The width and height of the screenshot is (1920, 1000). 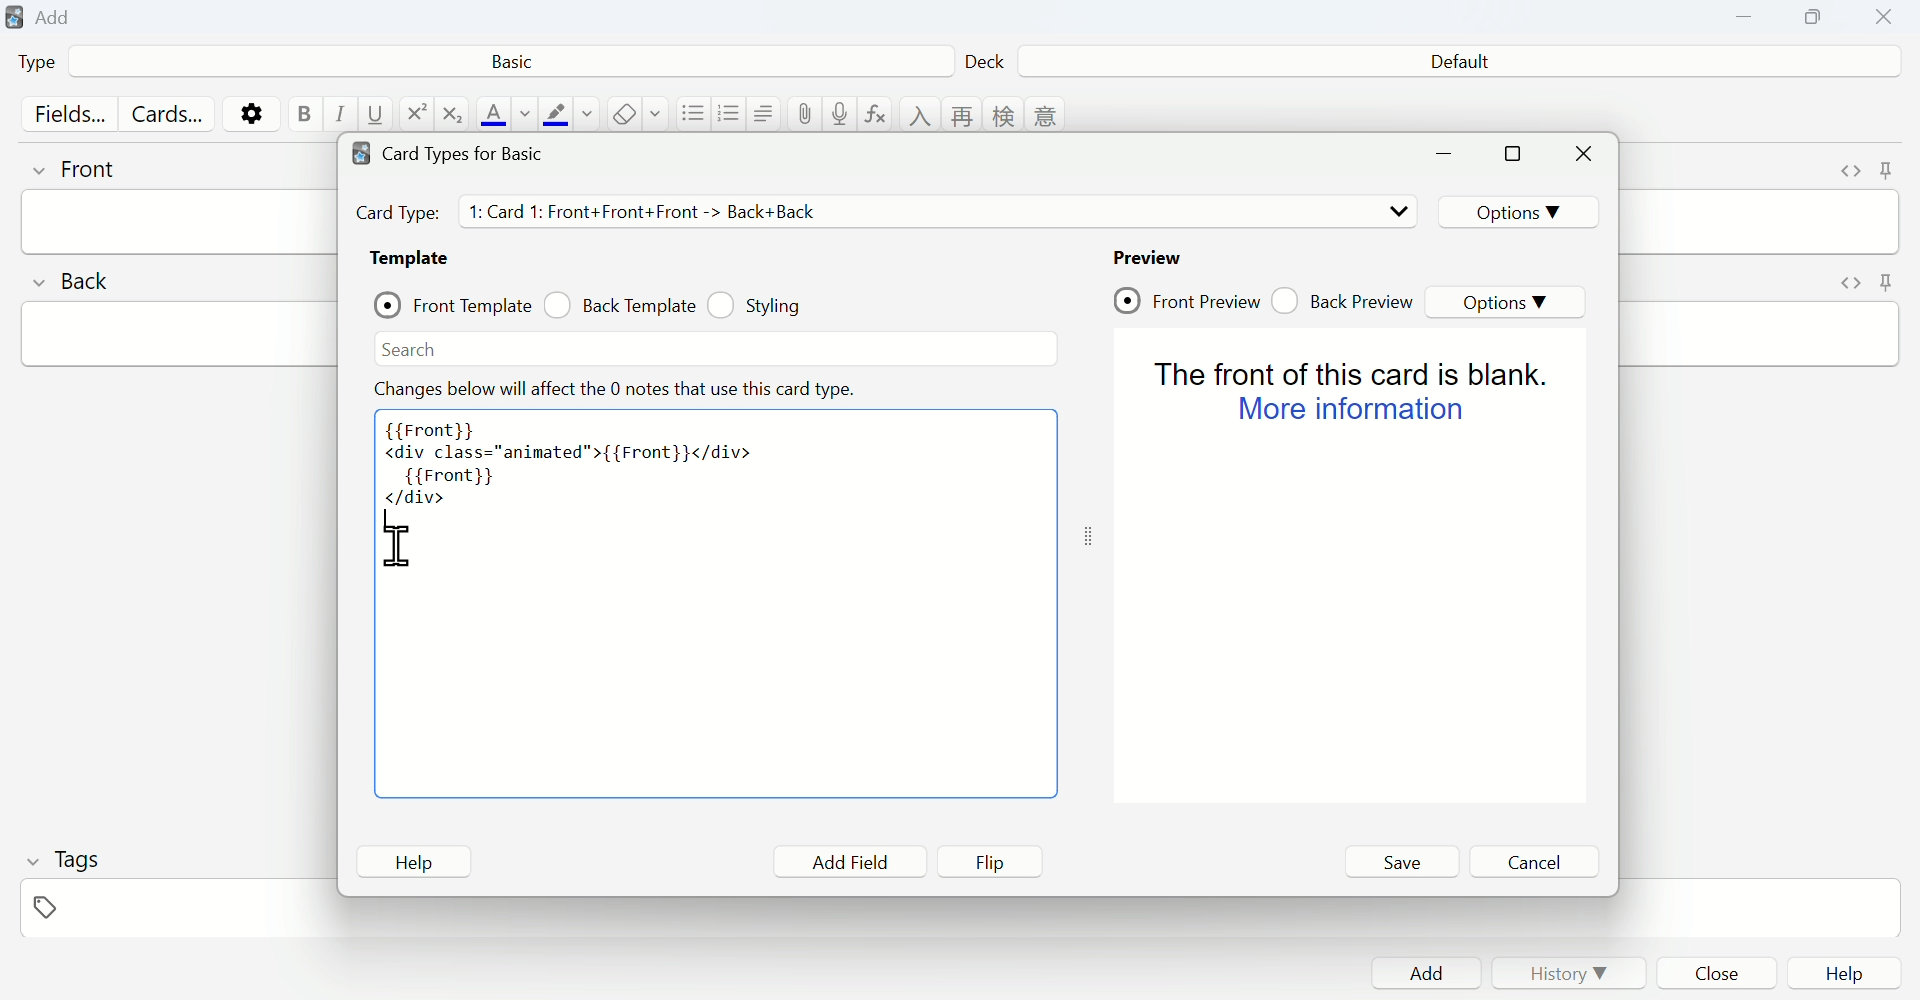 I want to click on Close, so click(x=1584, y=156).